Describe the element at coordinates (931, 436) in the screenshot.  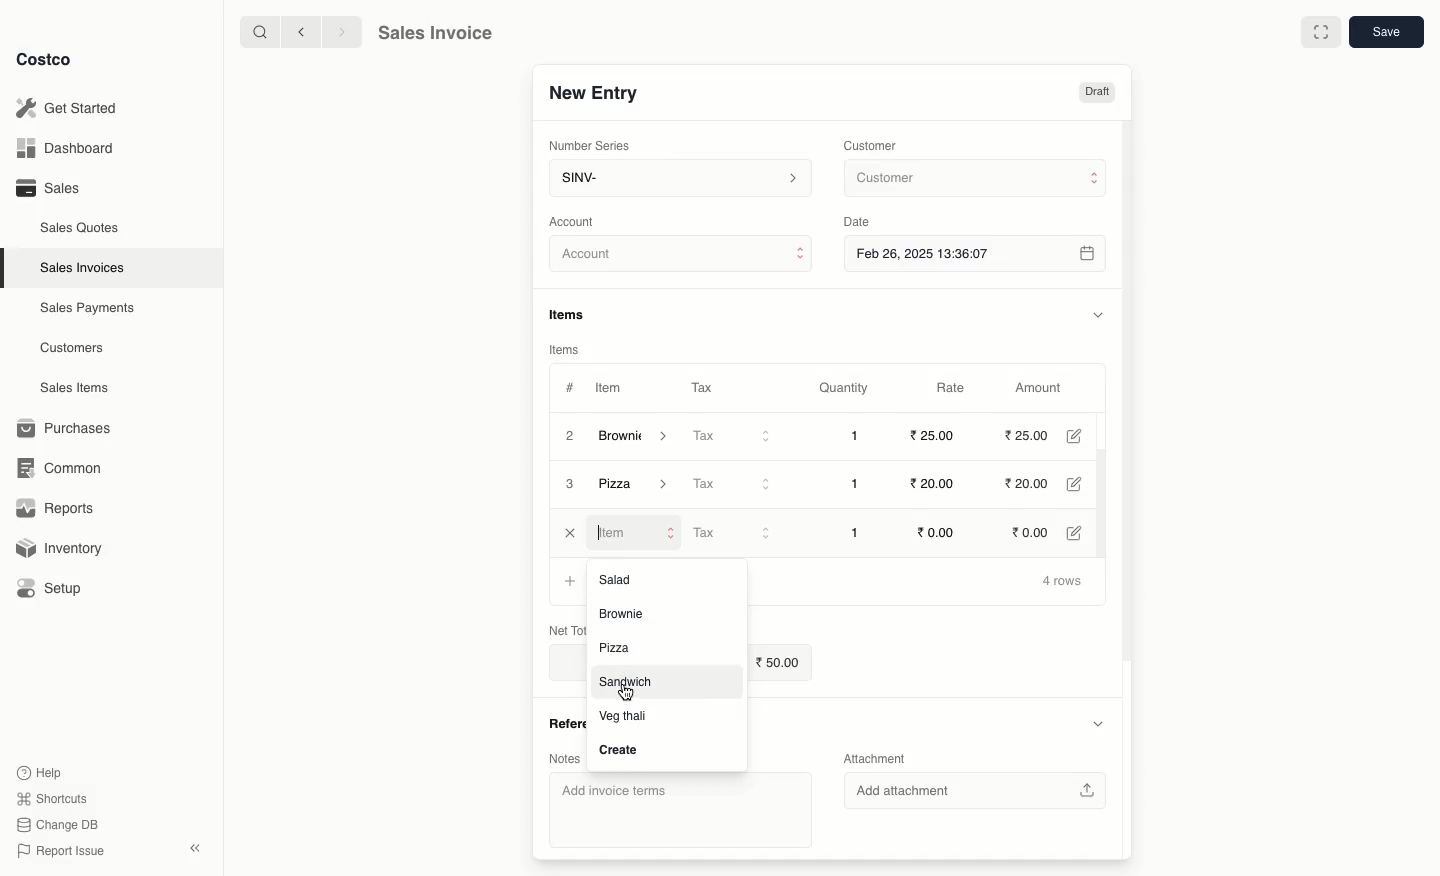
I see `25.00` at that location.